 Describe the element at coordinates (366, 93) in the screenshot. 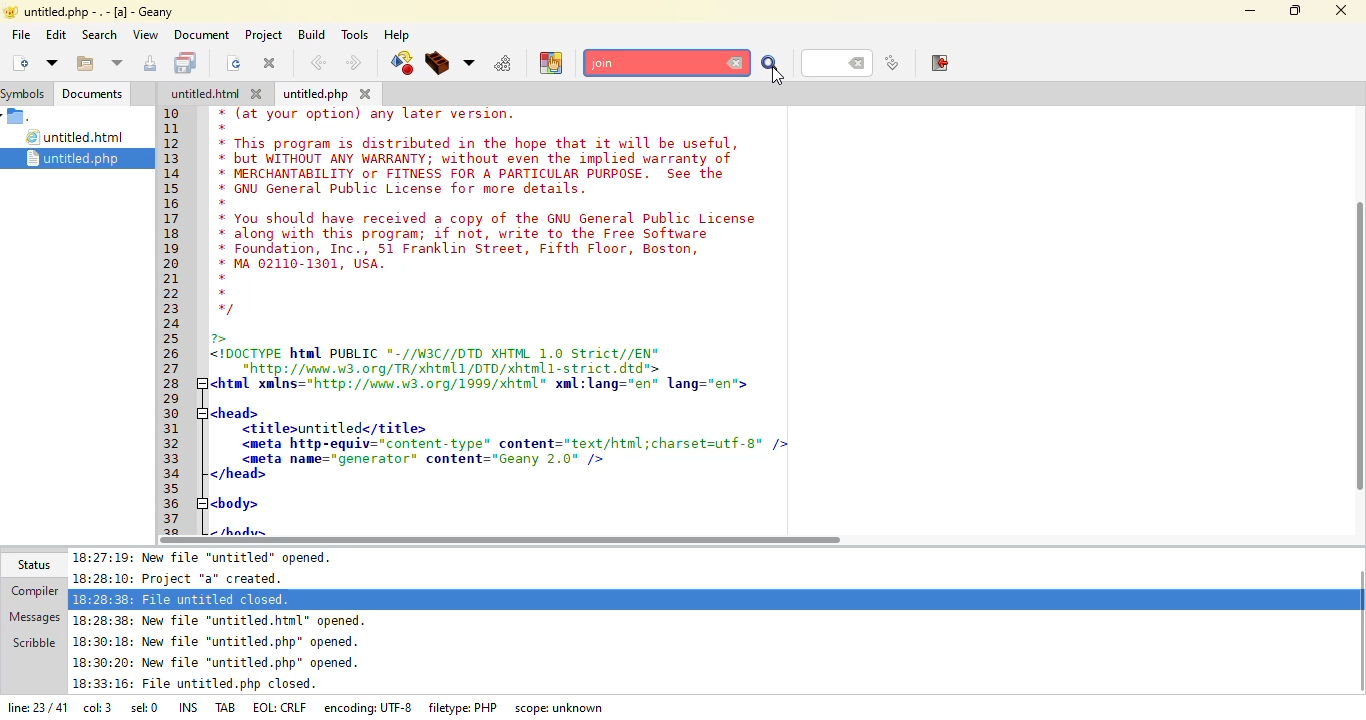

I see `close` at that location.